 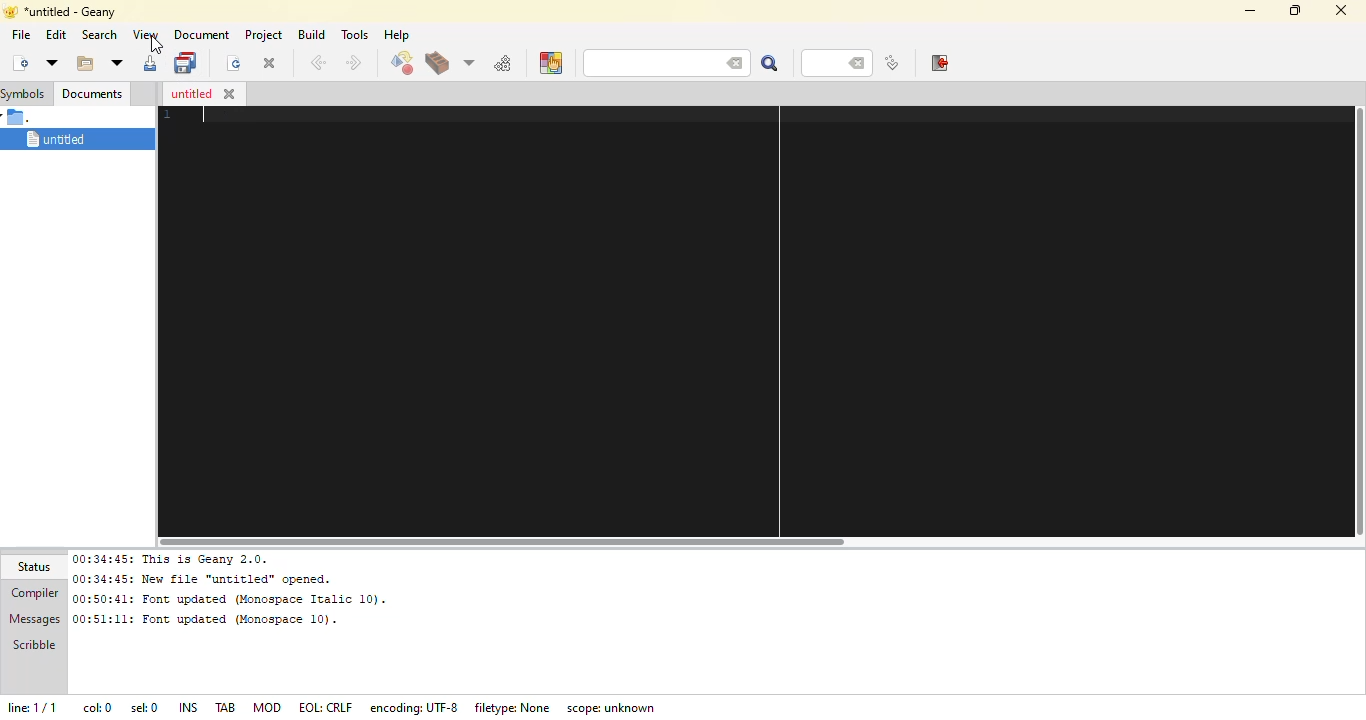 What do you see at coordinates (513, 705) in the screenshot?
I see `filetype: none` at bounding box center [513, 705].